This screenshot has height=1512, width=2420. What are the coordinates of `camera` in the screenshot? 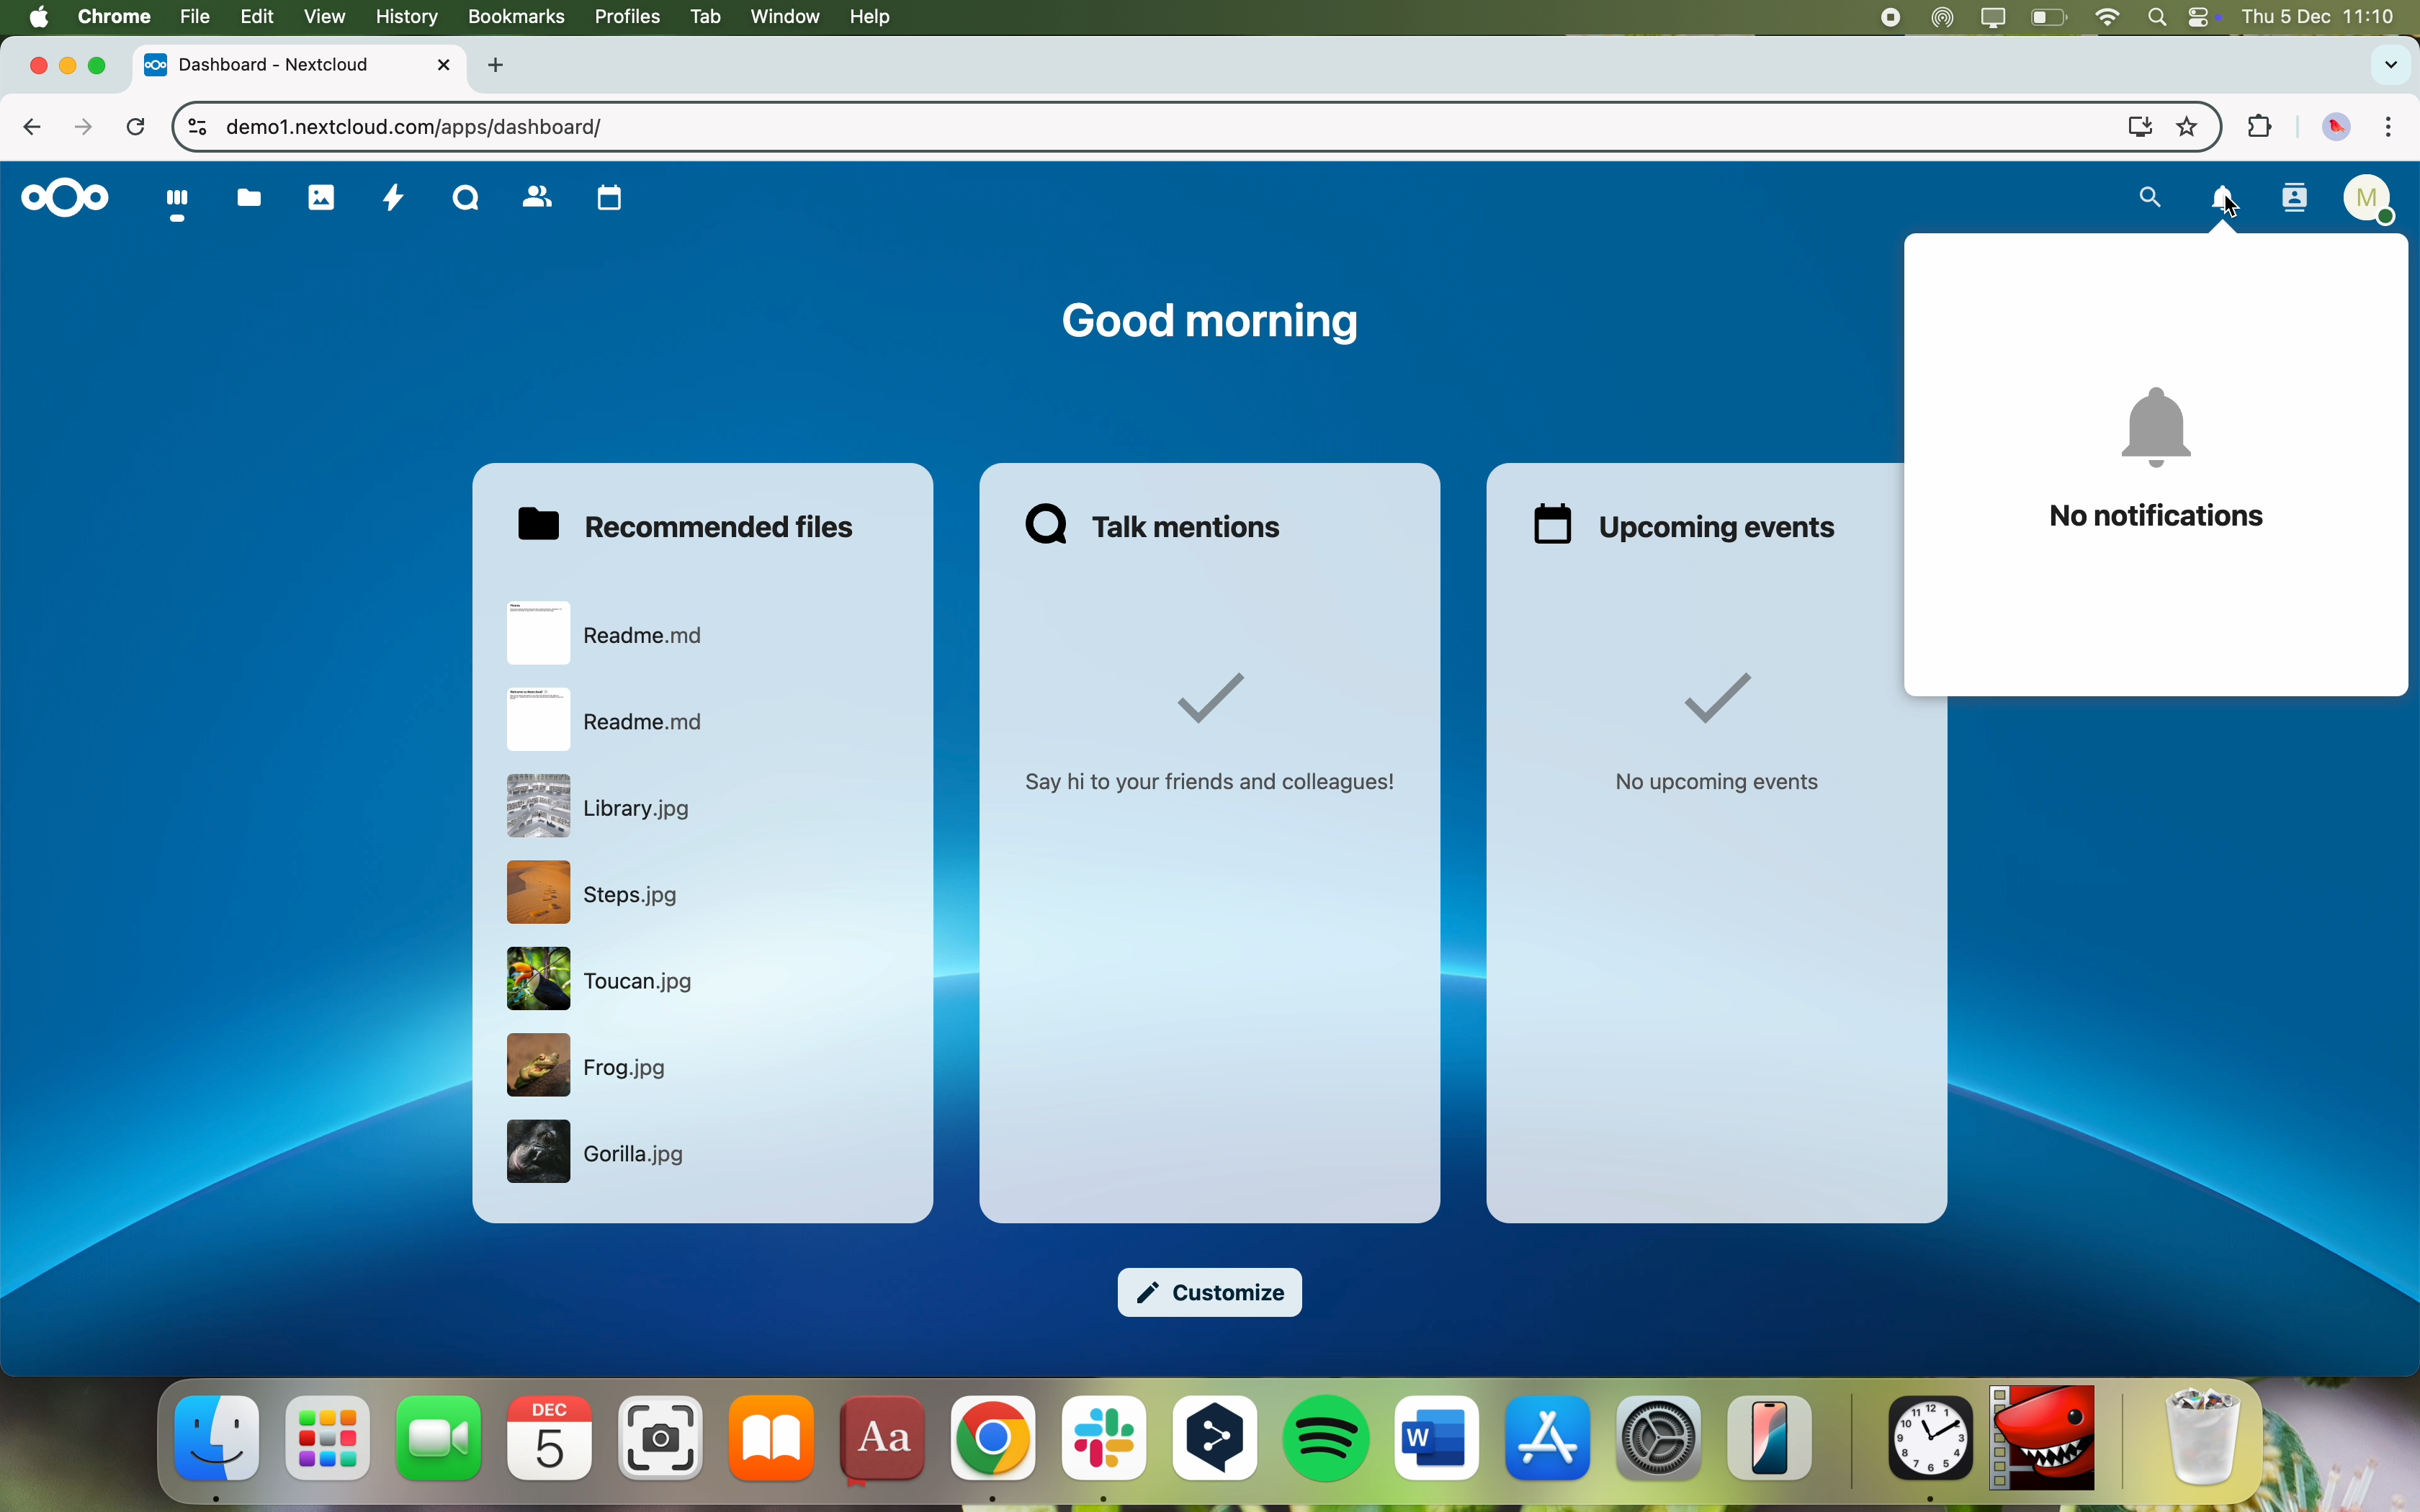 It's located at (662, 1438).